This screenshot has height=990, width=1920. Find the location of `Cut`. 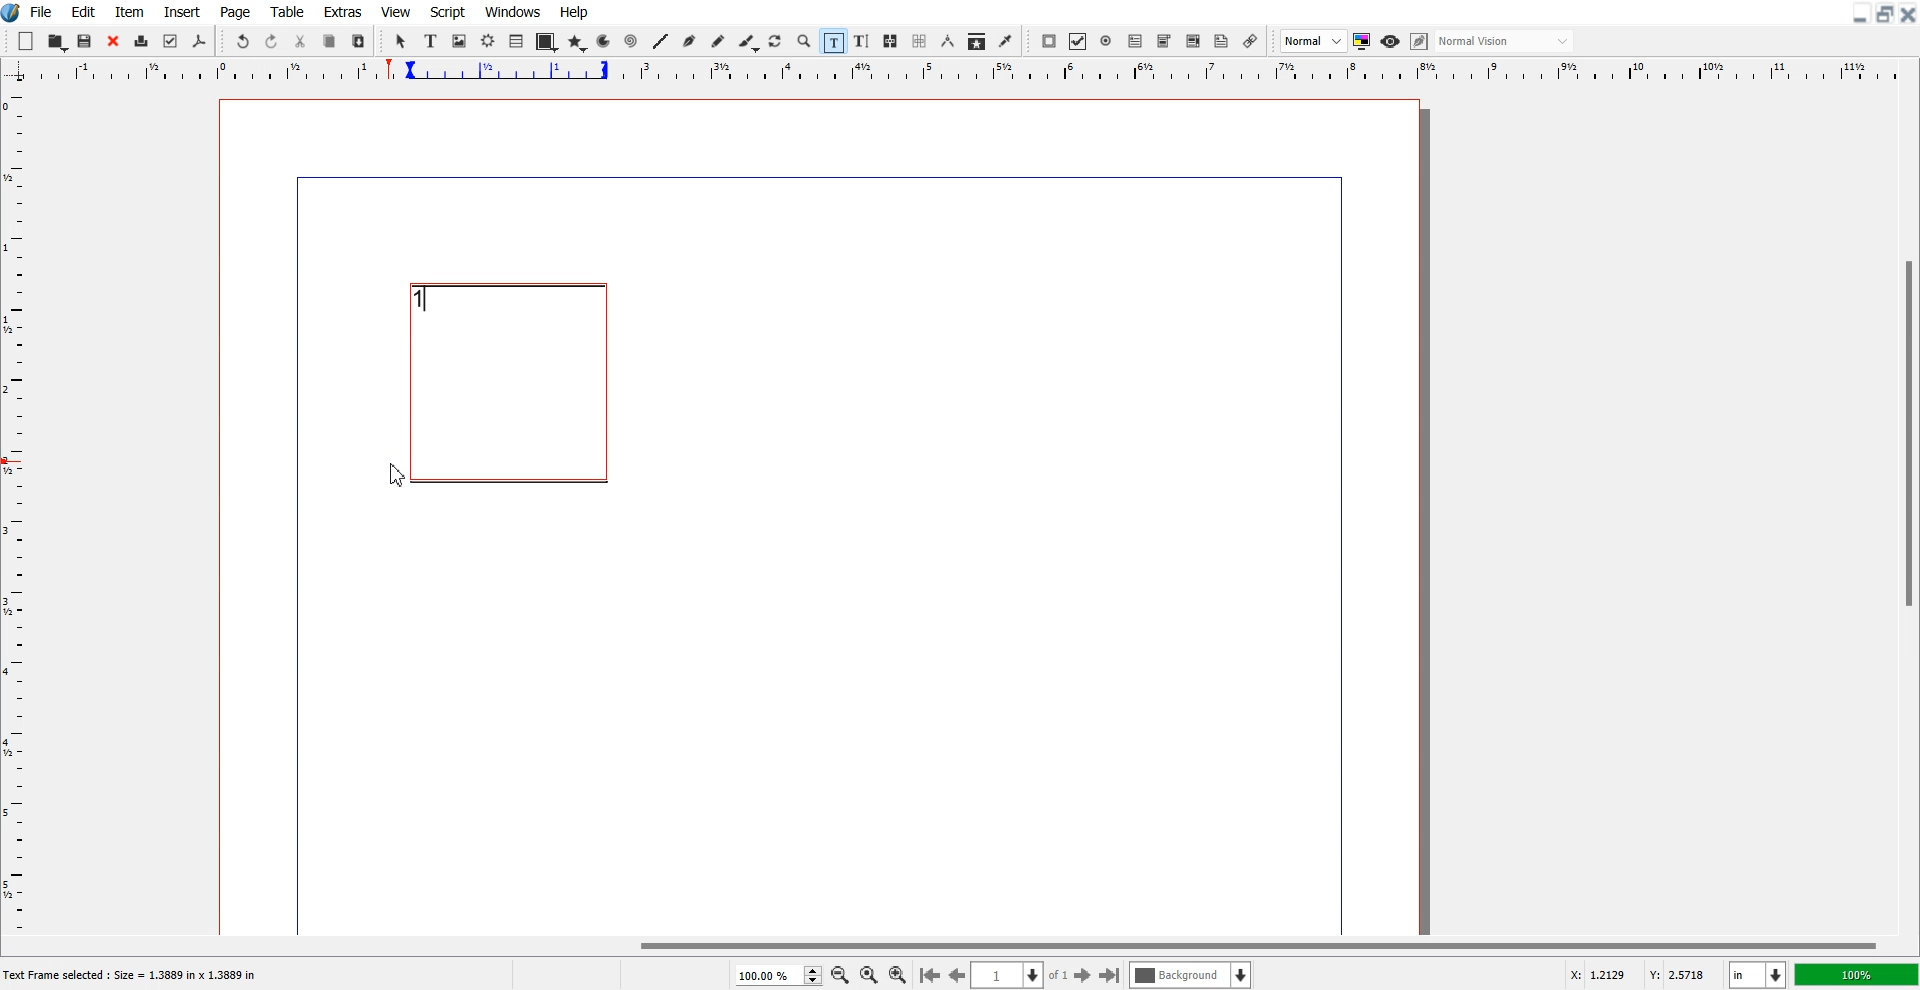

Cut is located at coordinates (300, 41).